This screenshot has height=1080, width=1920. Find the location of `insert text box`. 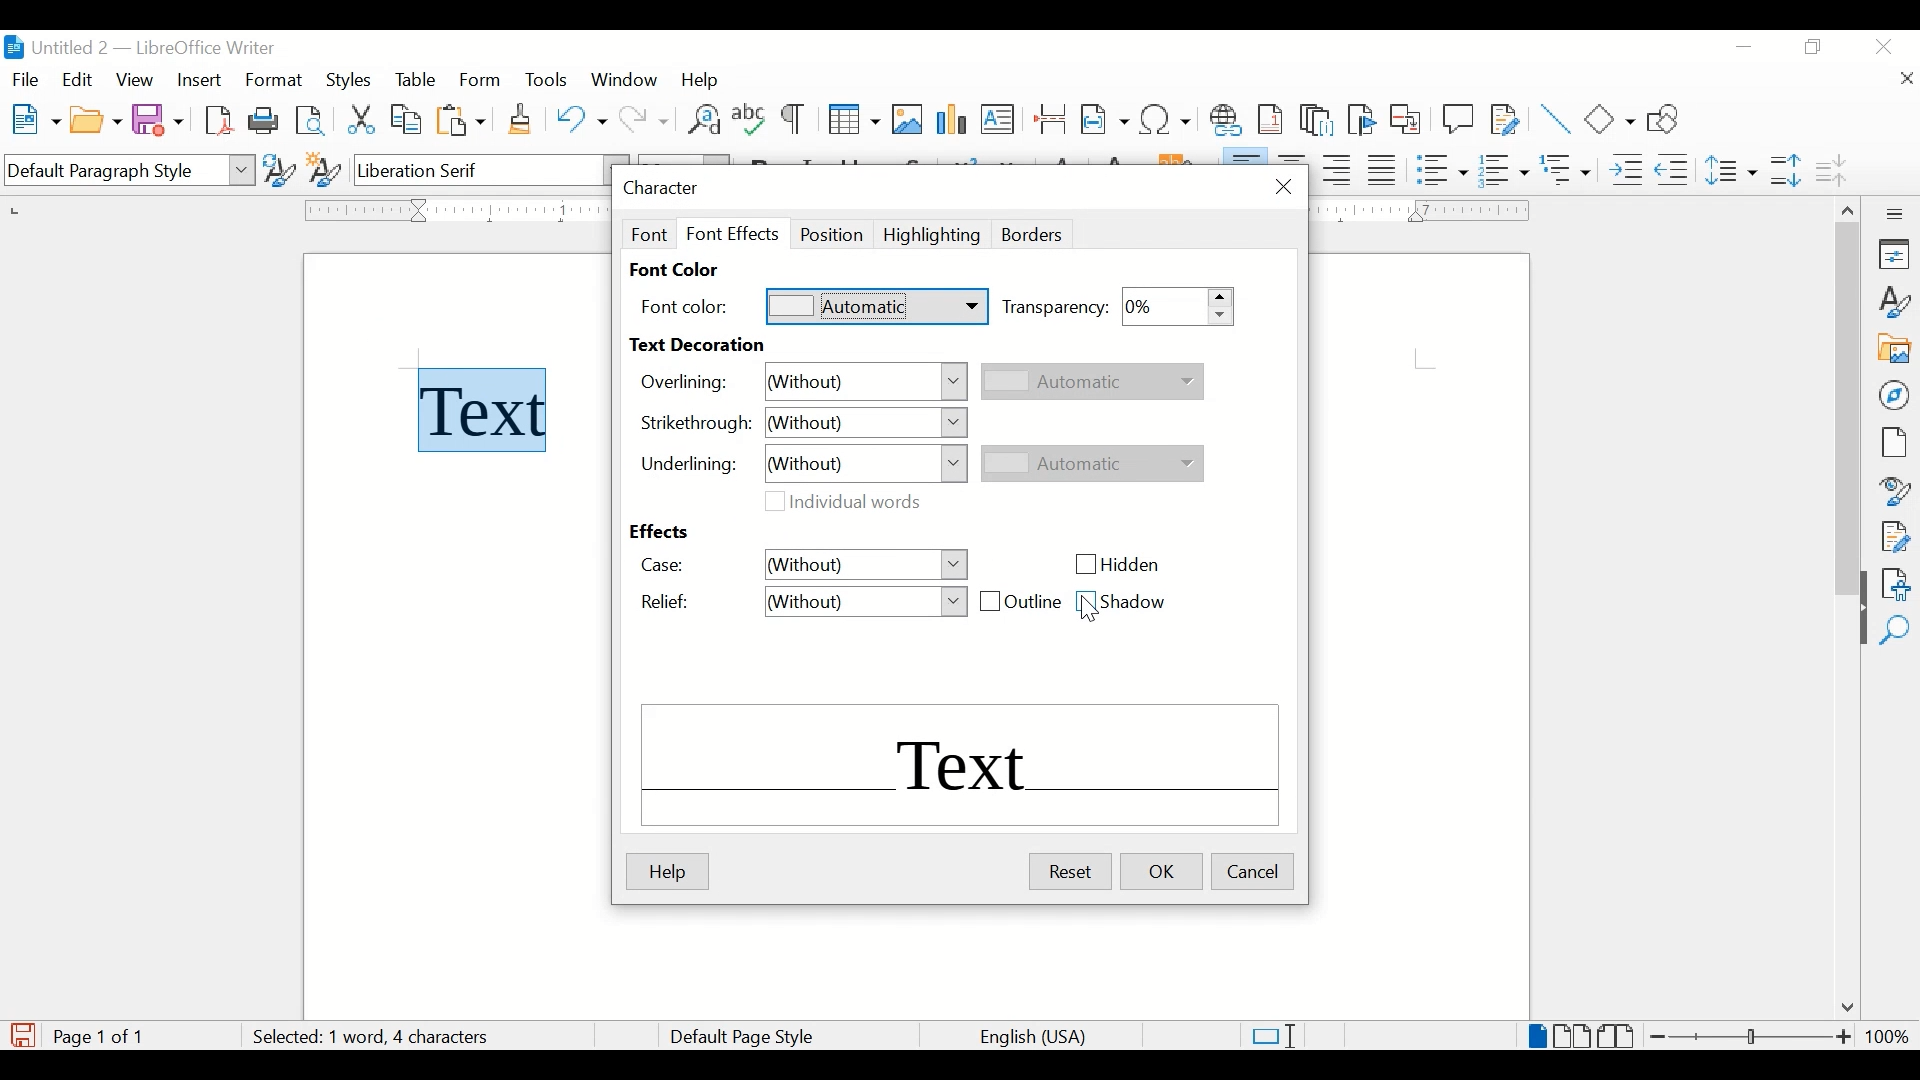

insert text box is located at coordinates (997, 119).